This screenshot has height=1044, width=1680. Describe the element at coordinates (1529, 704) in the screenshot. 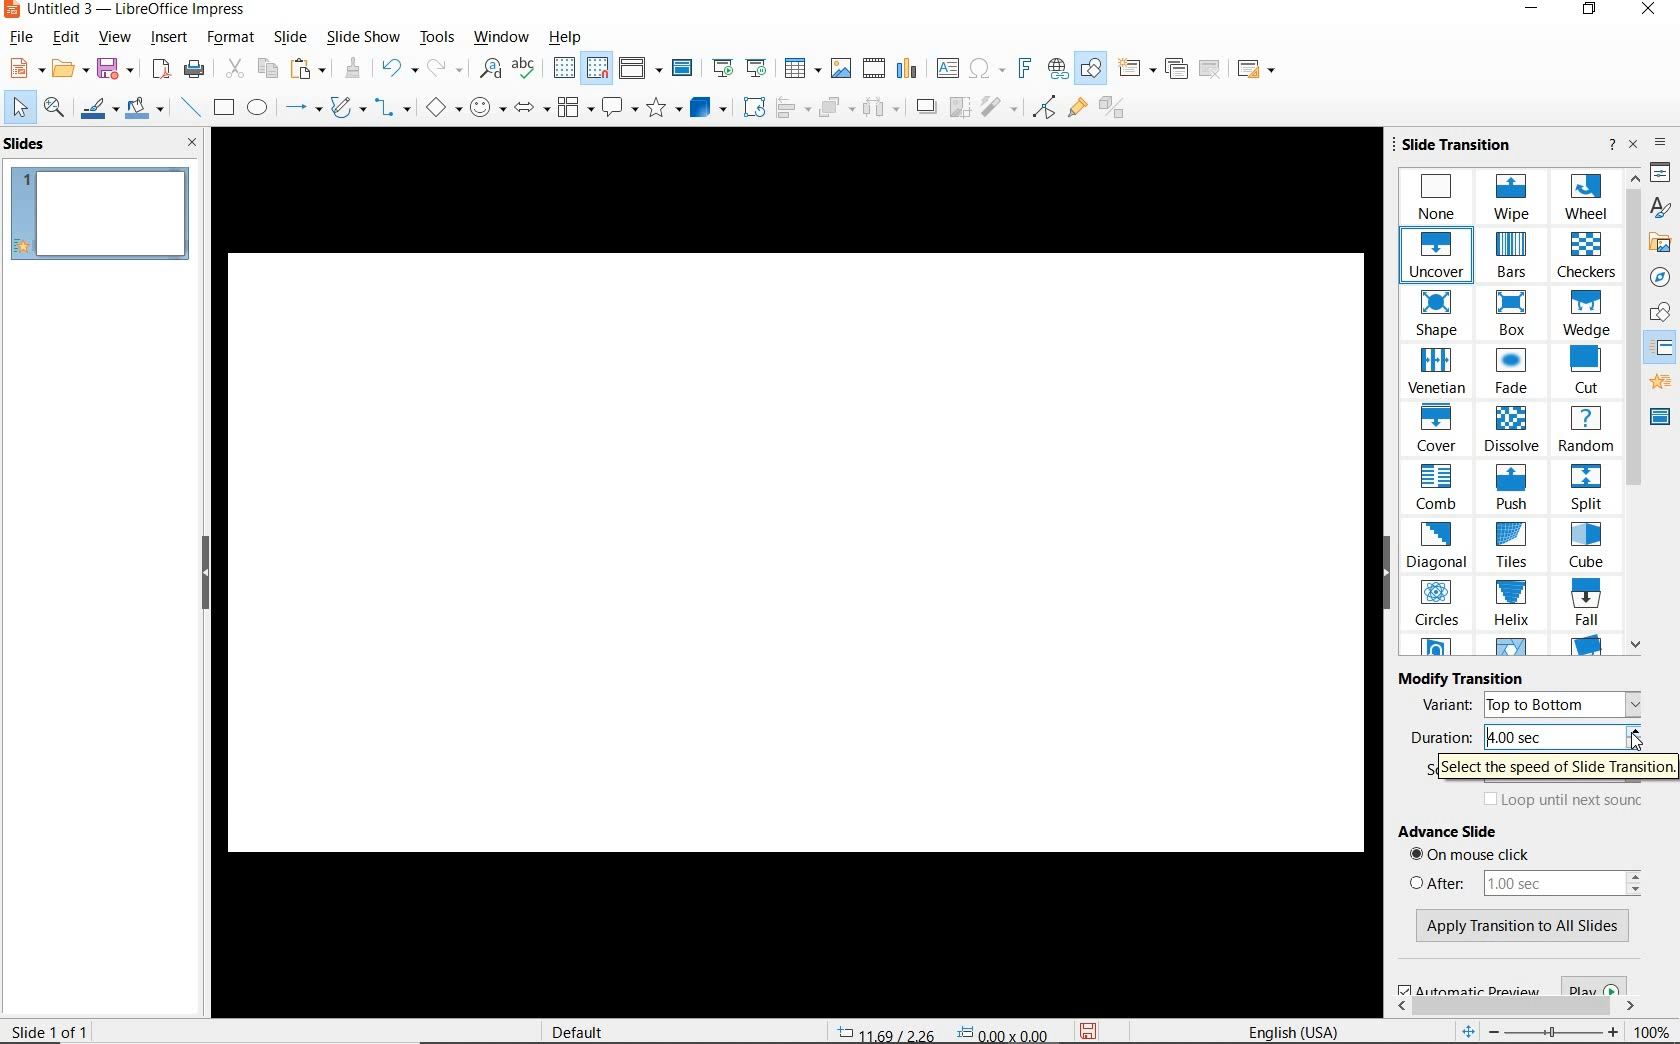

I see `VARIANT` at that location.